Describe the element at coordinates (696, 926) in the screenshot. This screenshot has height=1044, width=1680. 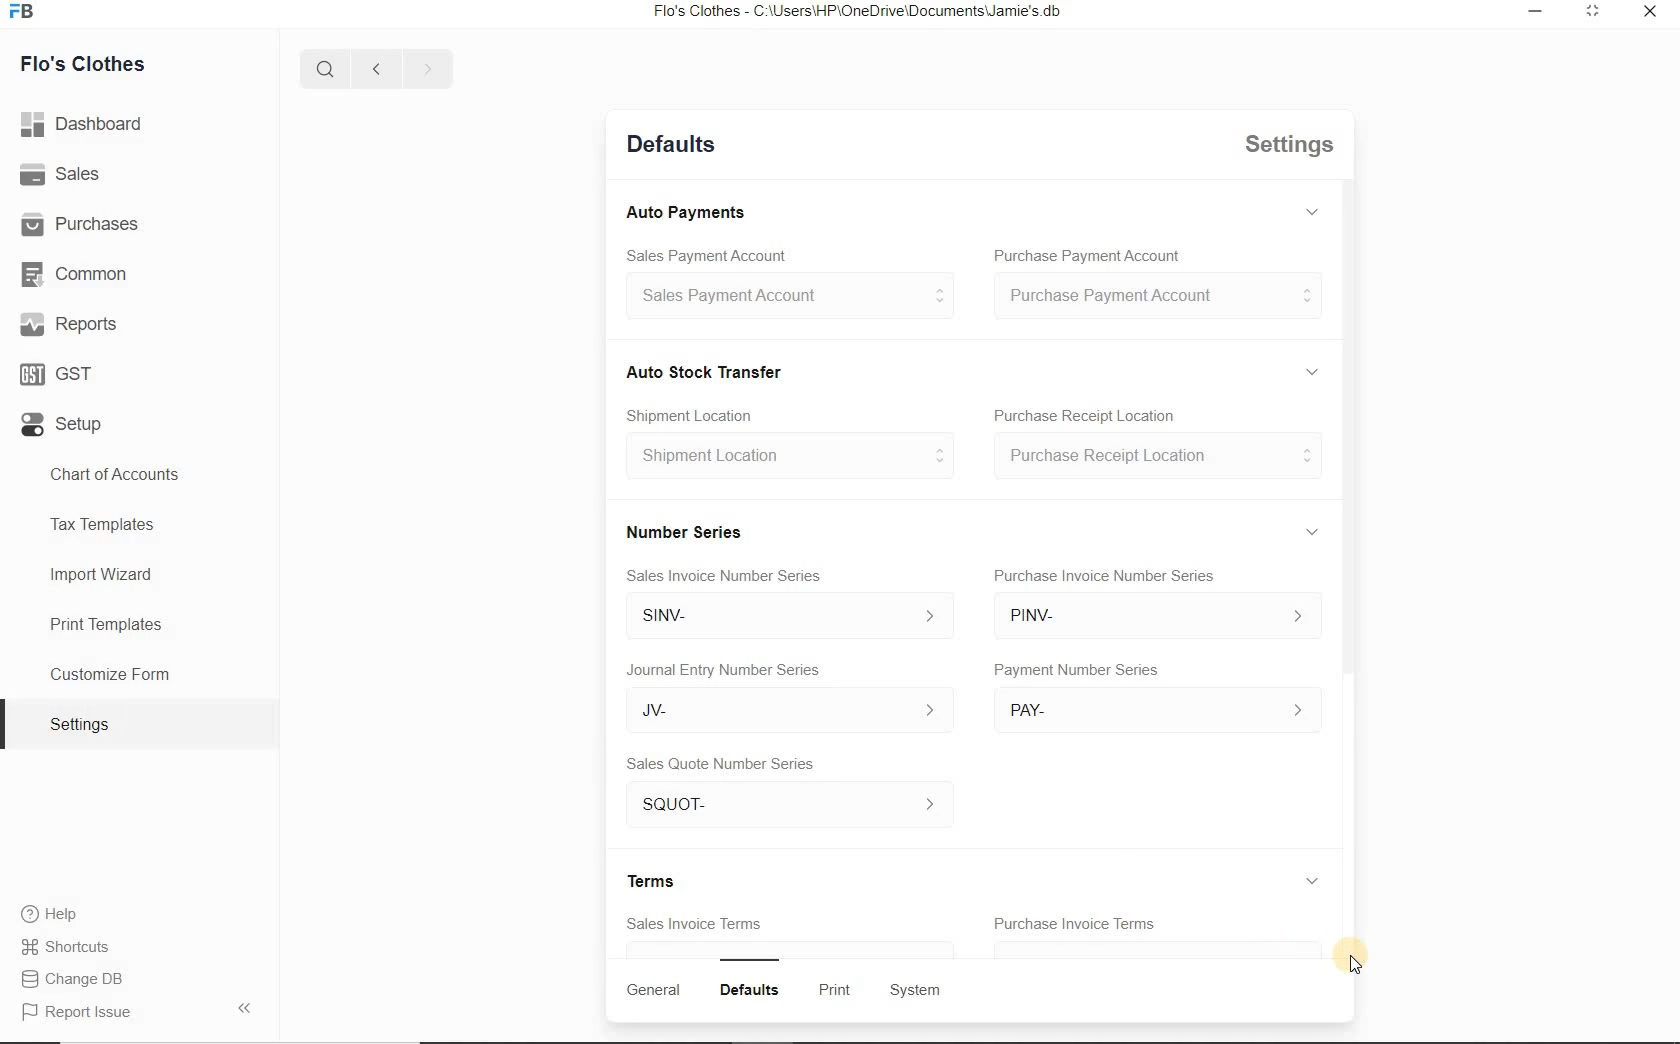
I see `Sales Invoice Terms` at that location.